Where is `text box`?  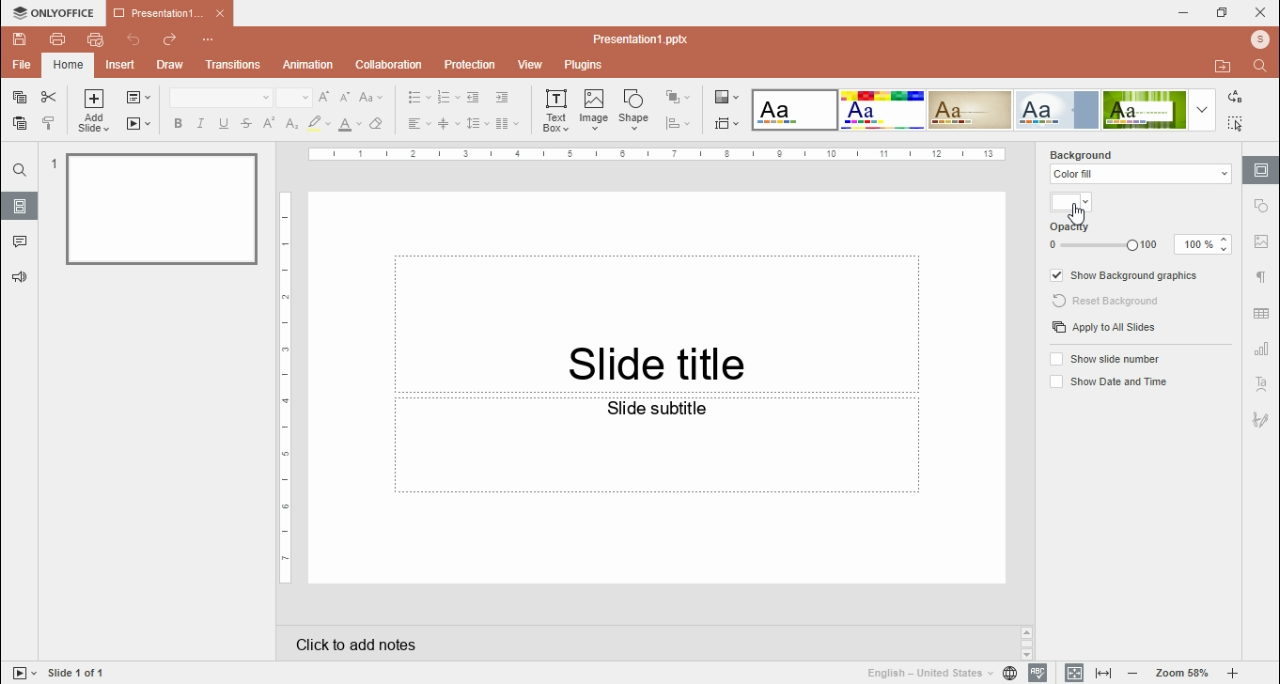
text box is located at coordinates (657, 321).